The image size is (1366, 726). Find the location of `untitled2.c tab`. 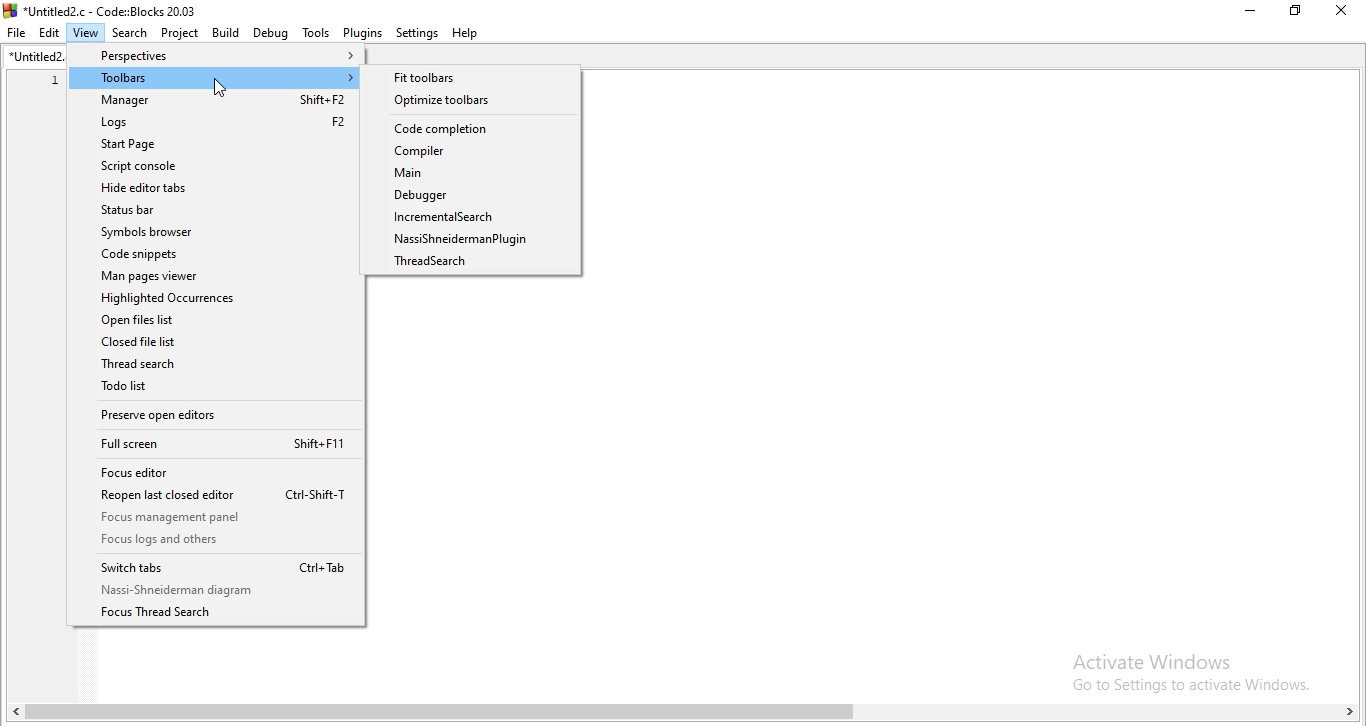

untitled2.c tab is located at coordinates (30, 57).